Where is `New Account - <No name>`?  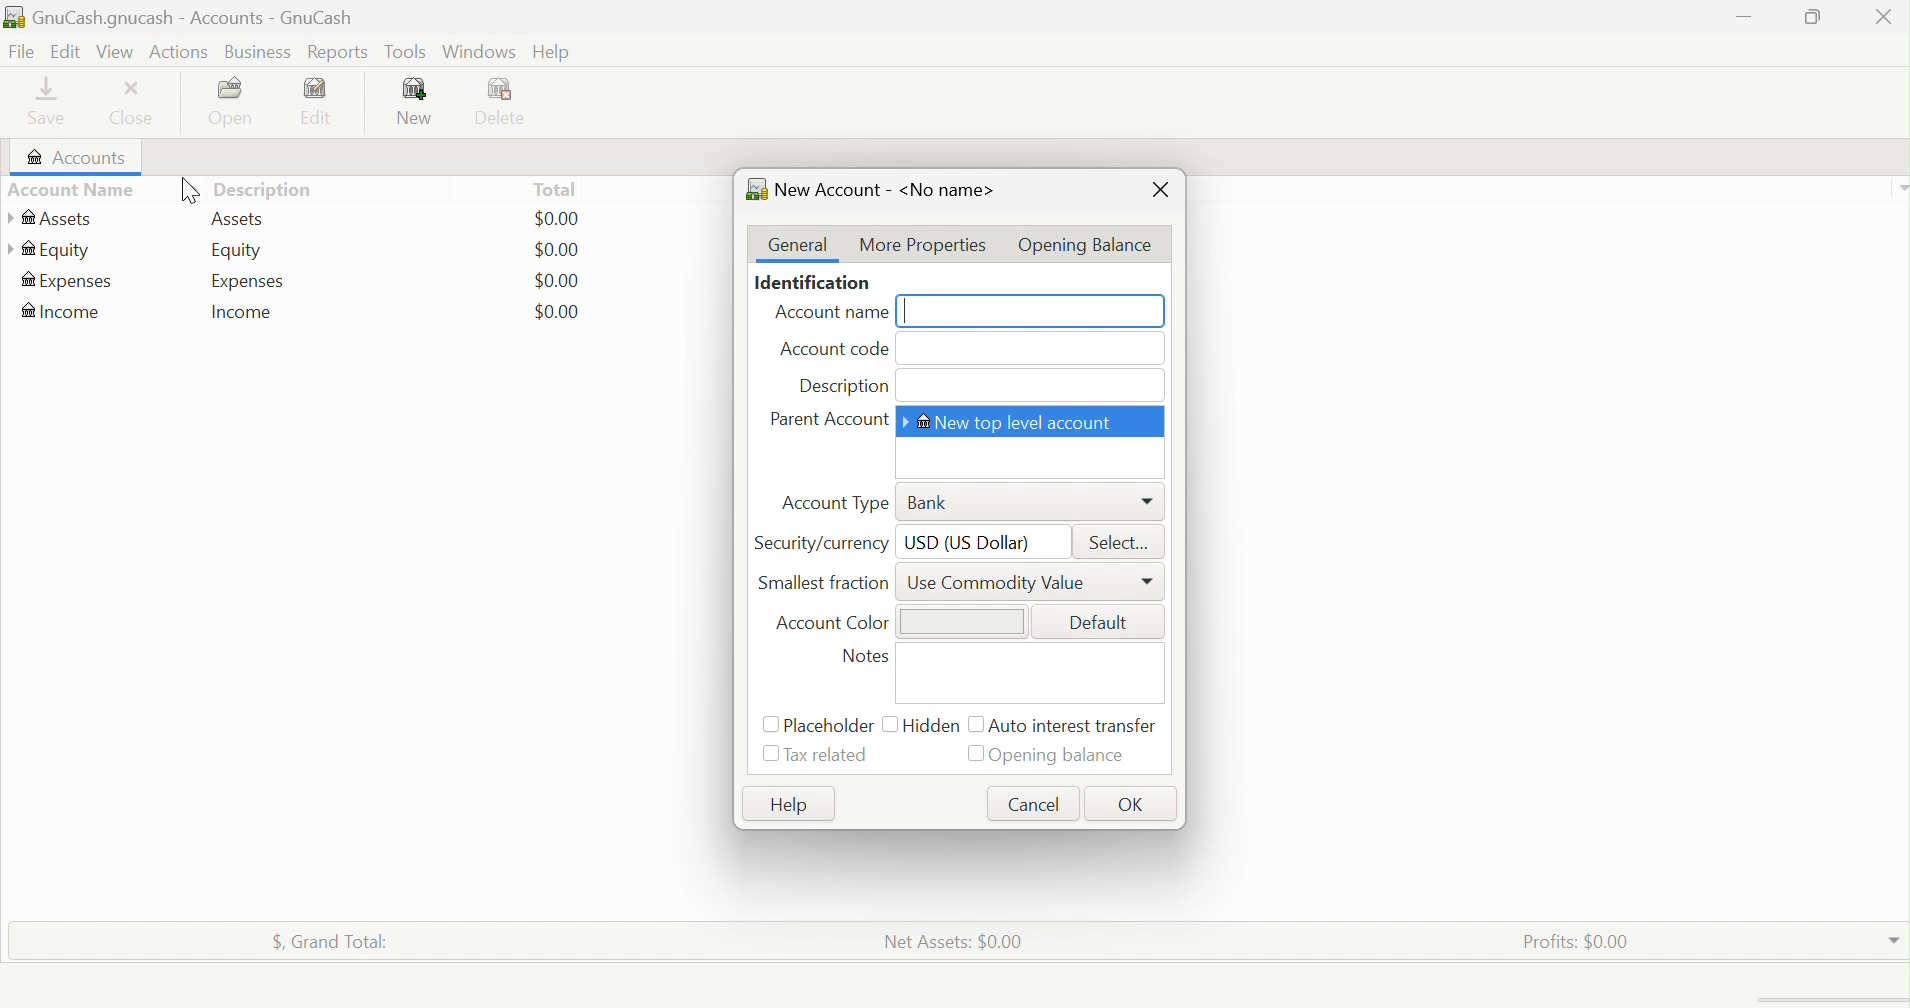 New Account - <No name> is located at coordinates (874, 187).